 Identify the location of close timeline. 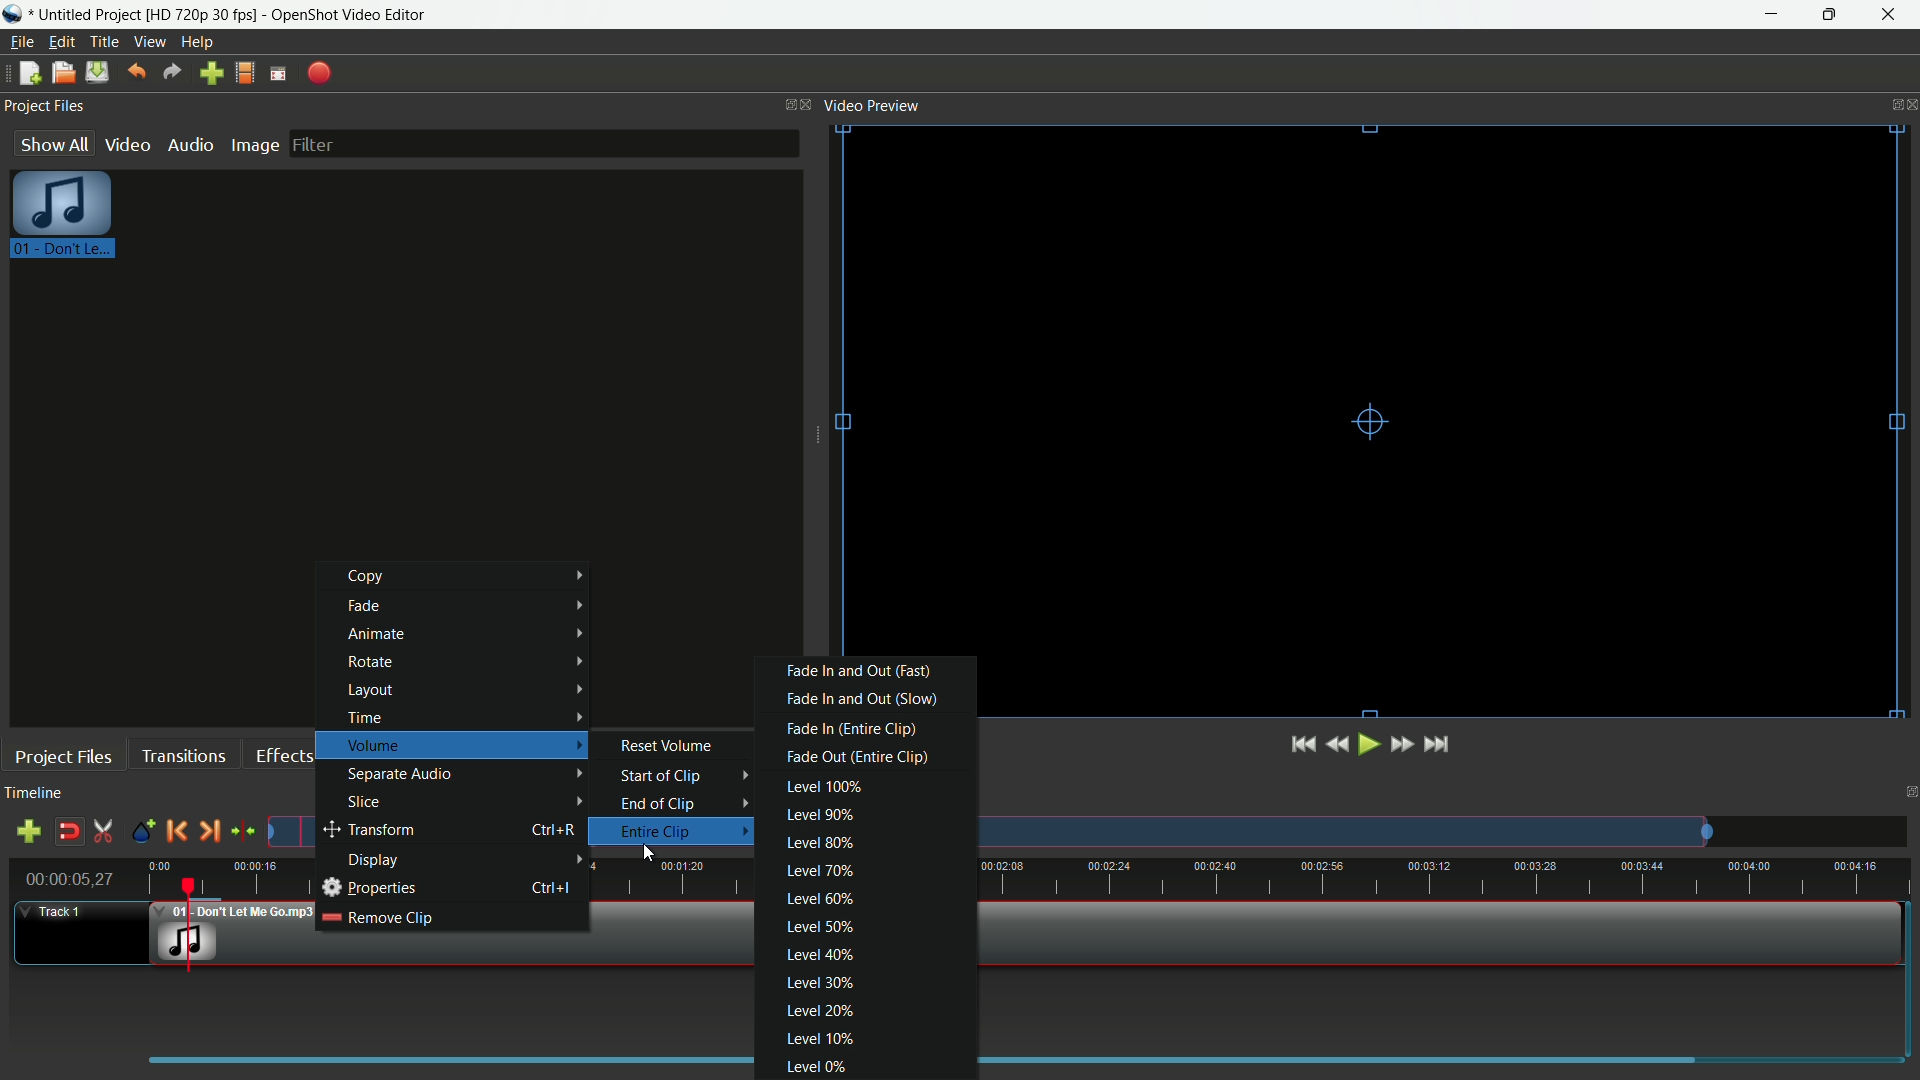
(1908, 795).